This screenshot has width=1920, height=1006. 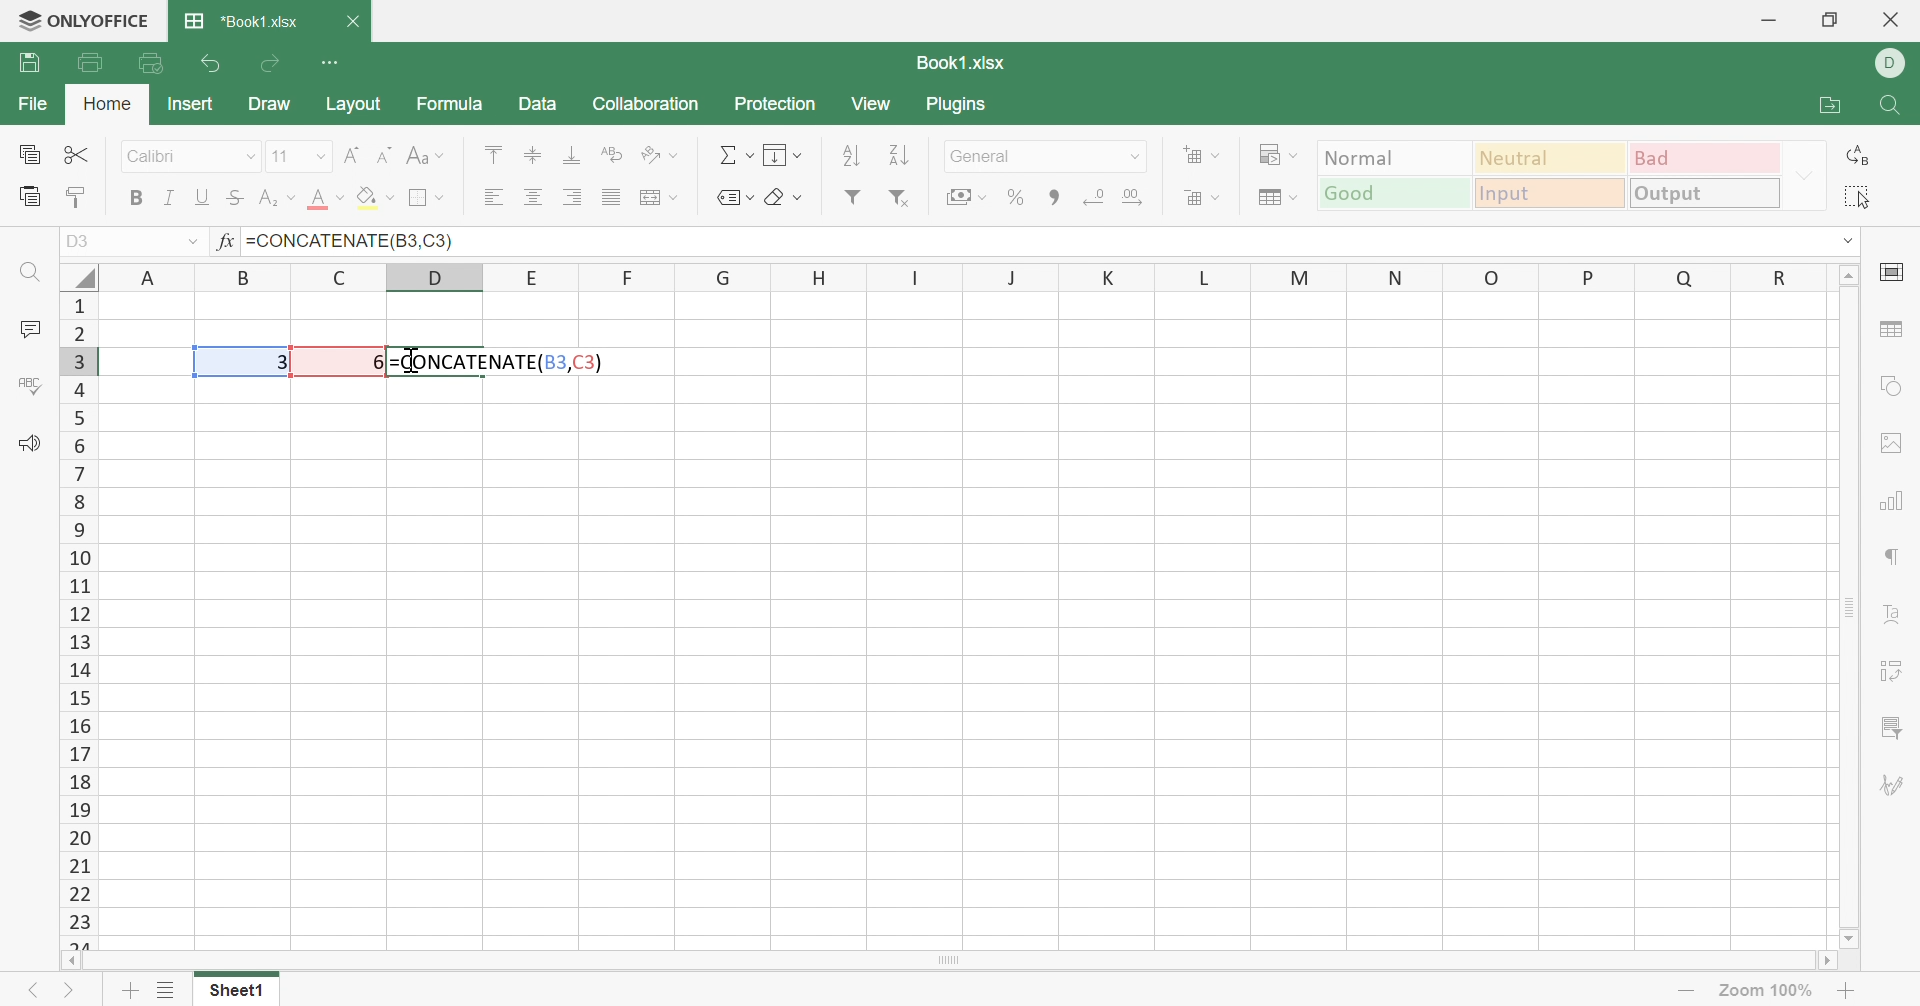 I want to click on Select all, so click(x=1858, y=196).